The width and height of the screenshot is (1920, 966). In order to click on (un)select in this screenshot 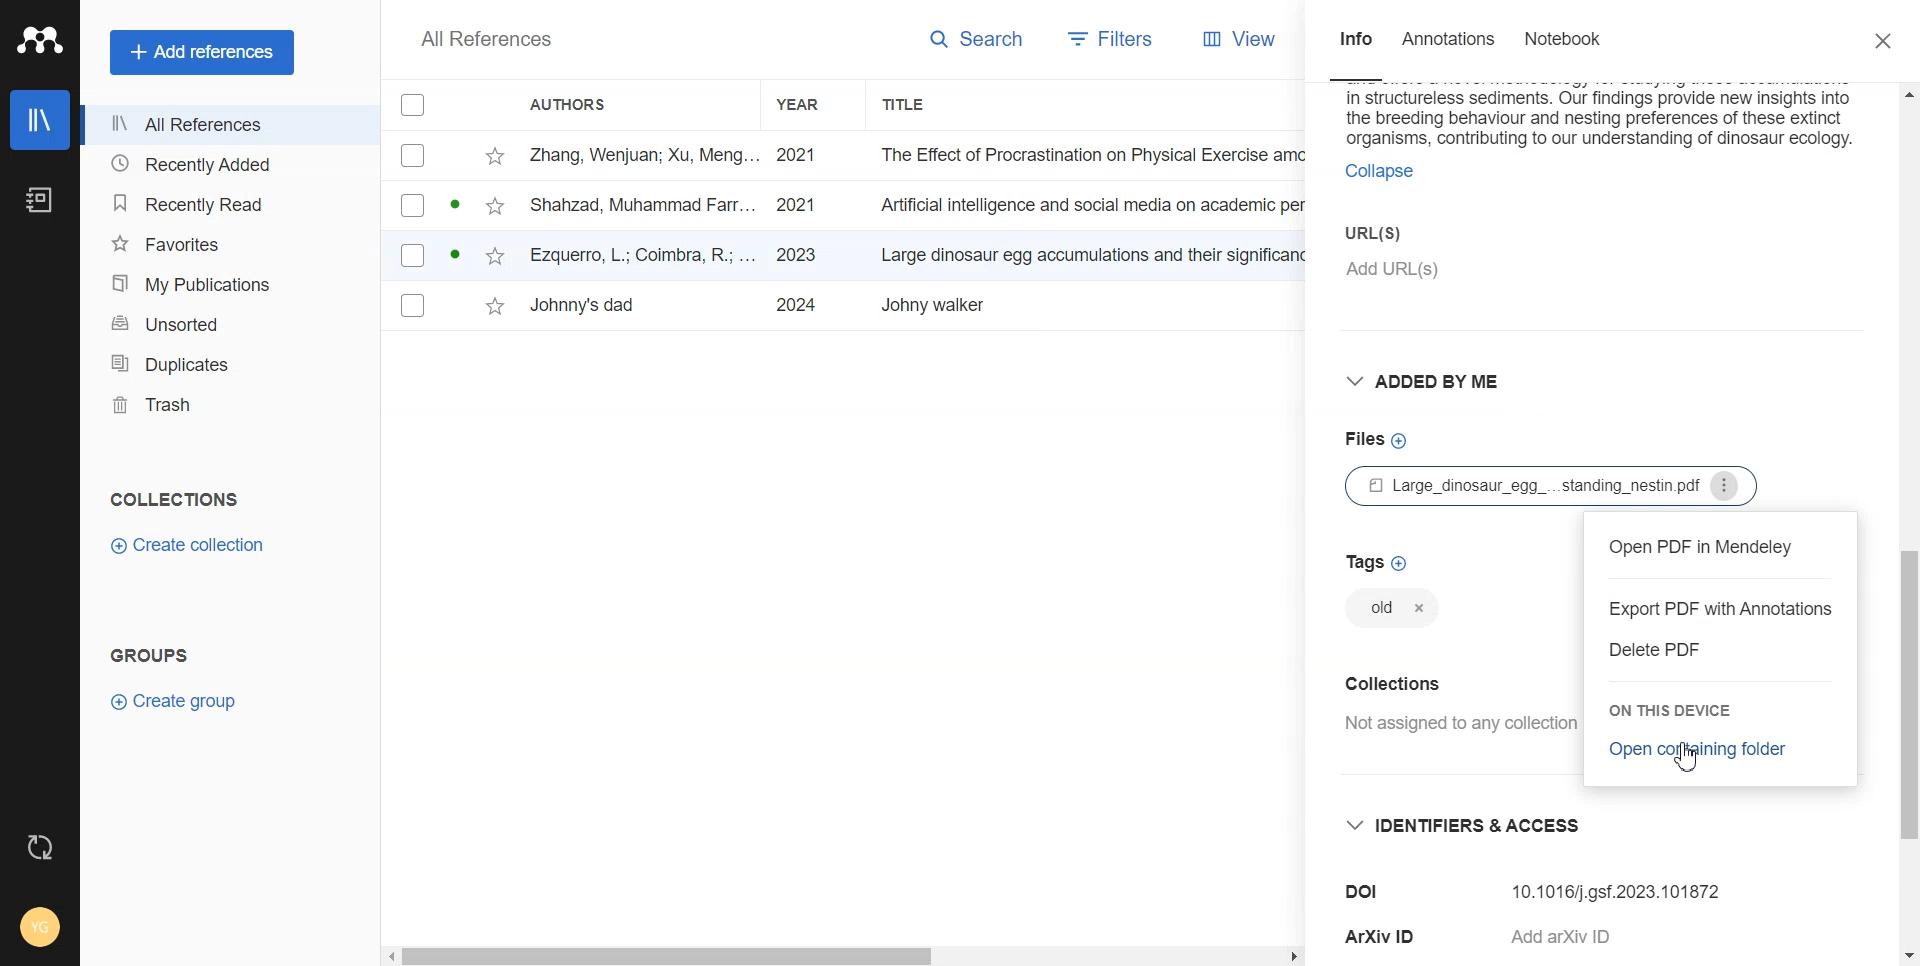, I will do `click(412, 257)`.